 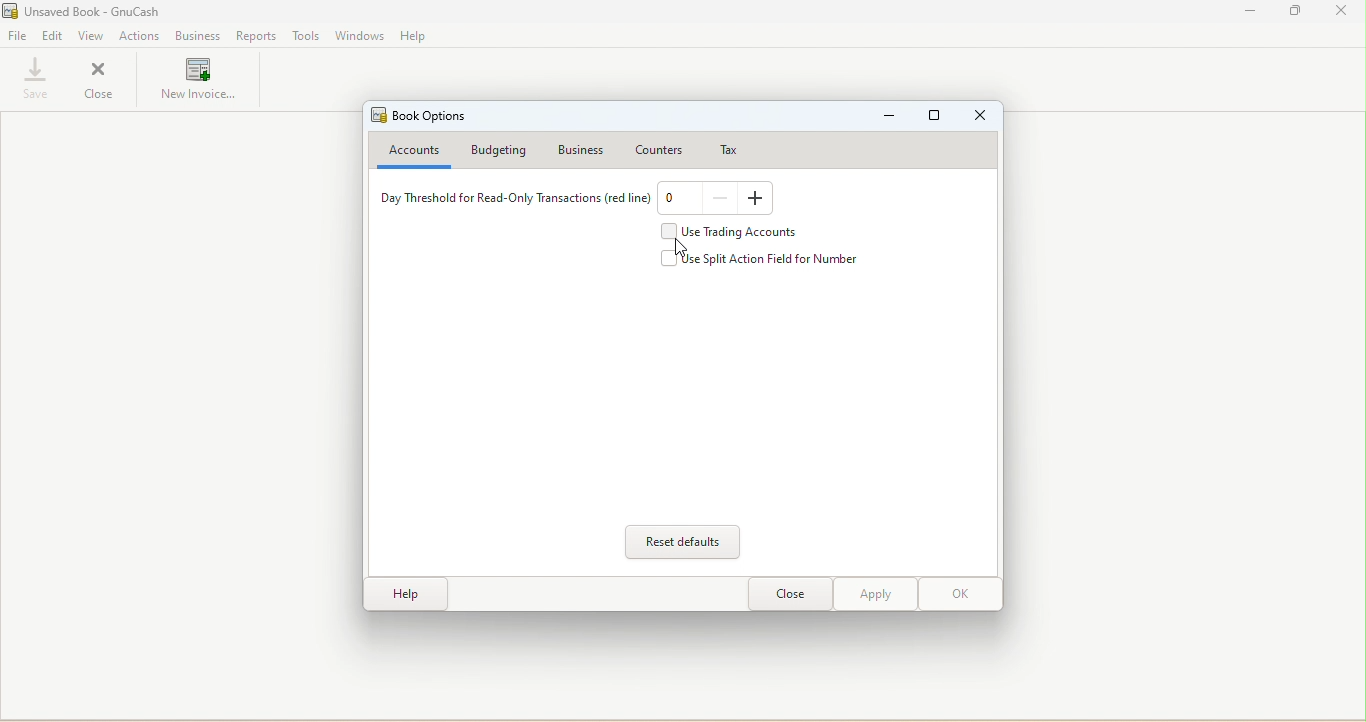 I want to click on Close, so click(x=789, y=595).